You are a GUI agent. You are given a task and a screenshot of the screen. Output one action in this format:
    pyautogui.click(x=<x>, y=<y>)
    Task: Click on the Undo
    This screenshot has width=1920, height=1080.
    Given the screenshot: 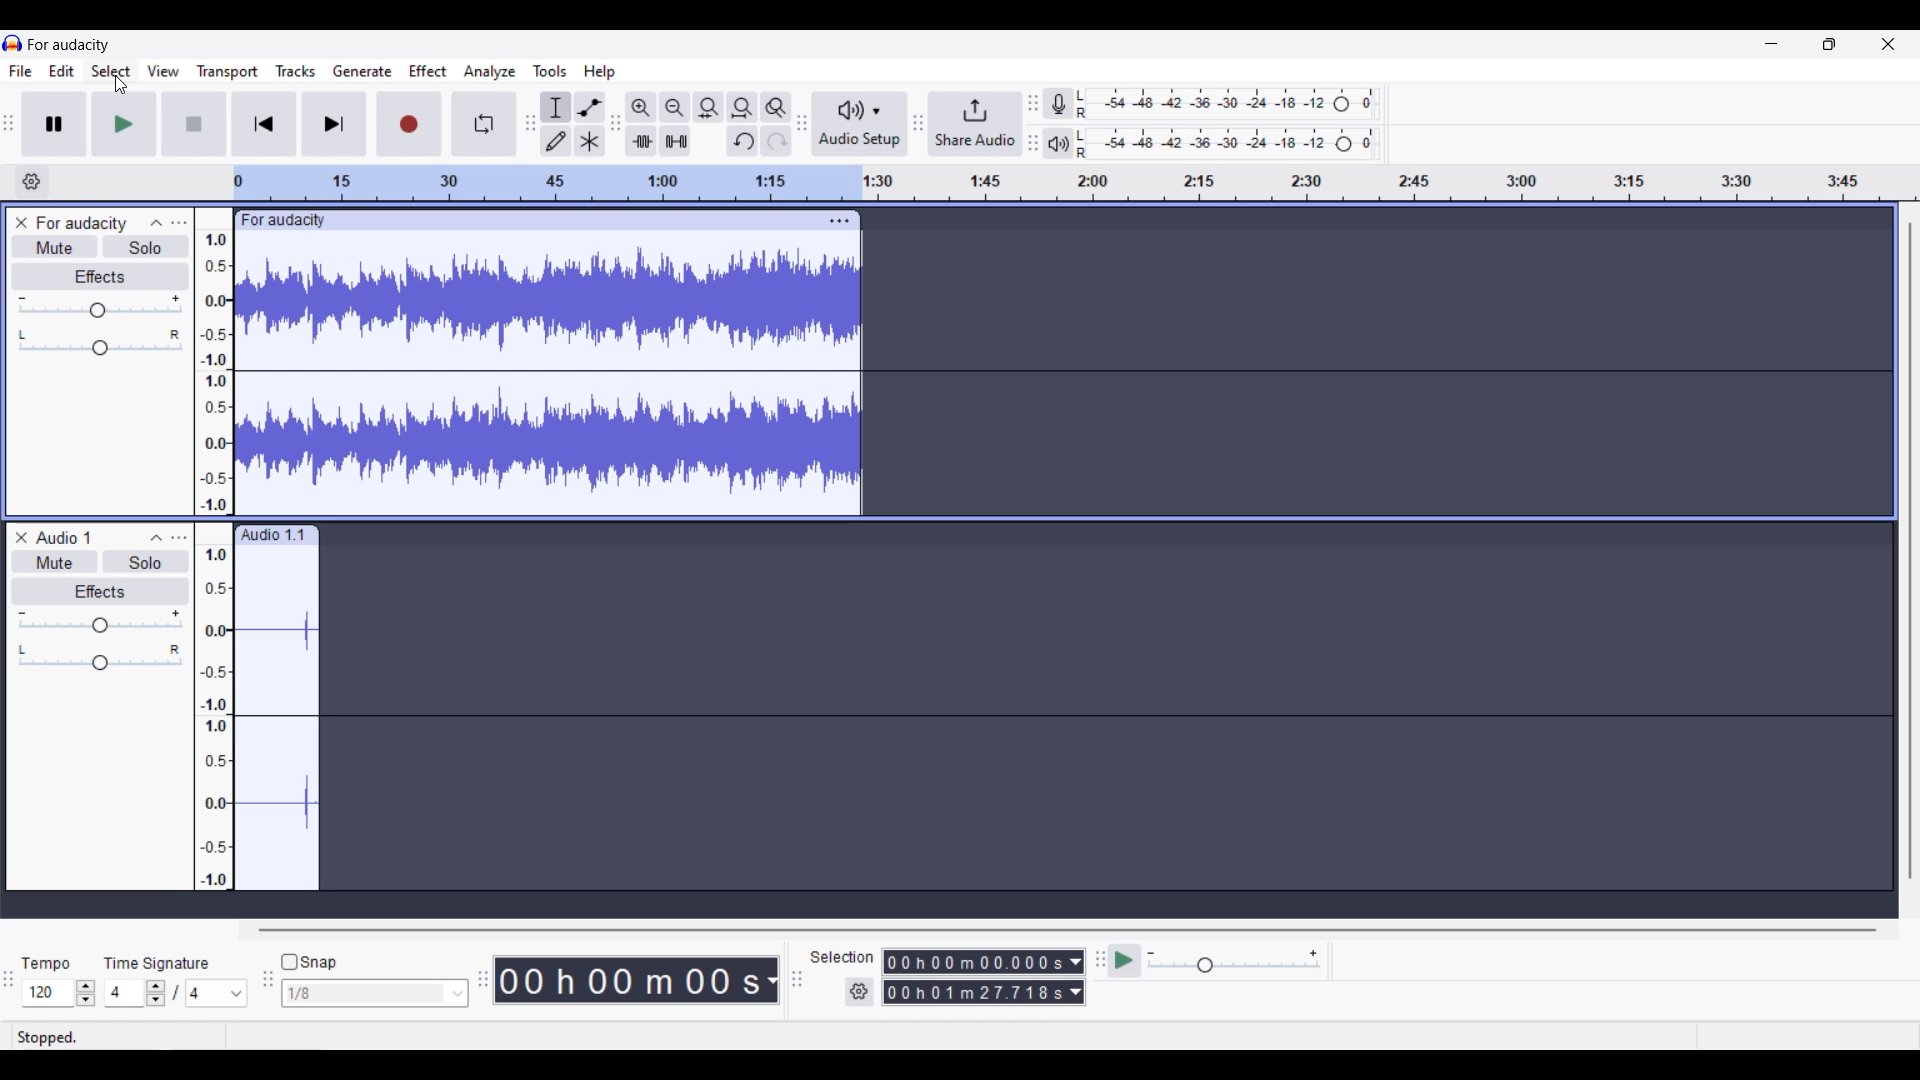 What is the action you would take?
    pyautogui.click(x=743, y=141)
    